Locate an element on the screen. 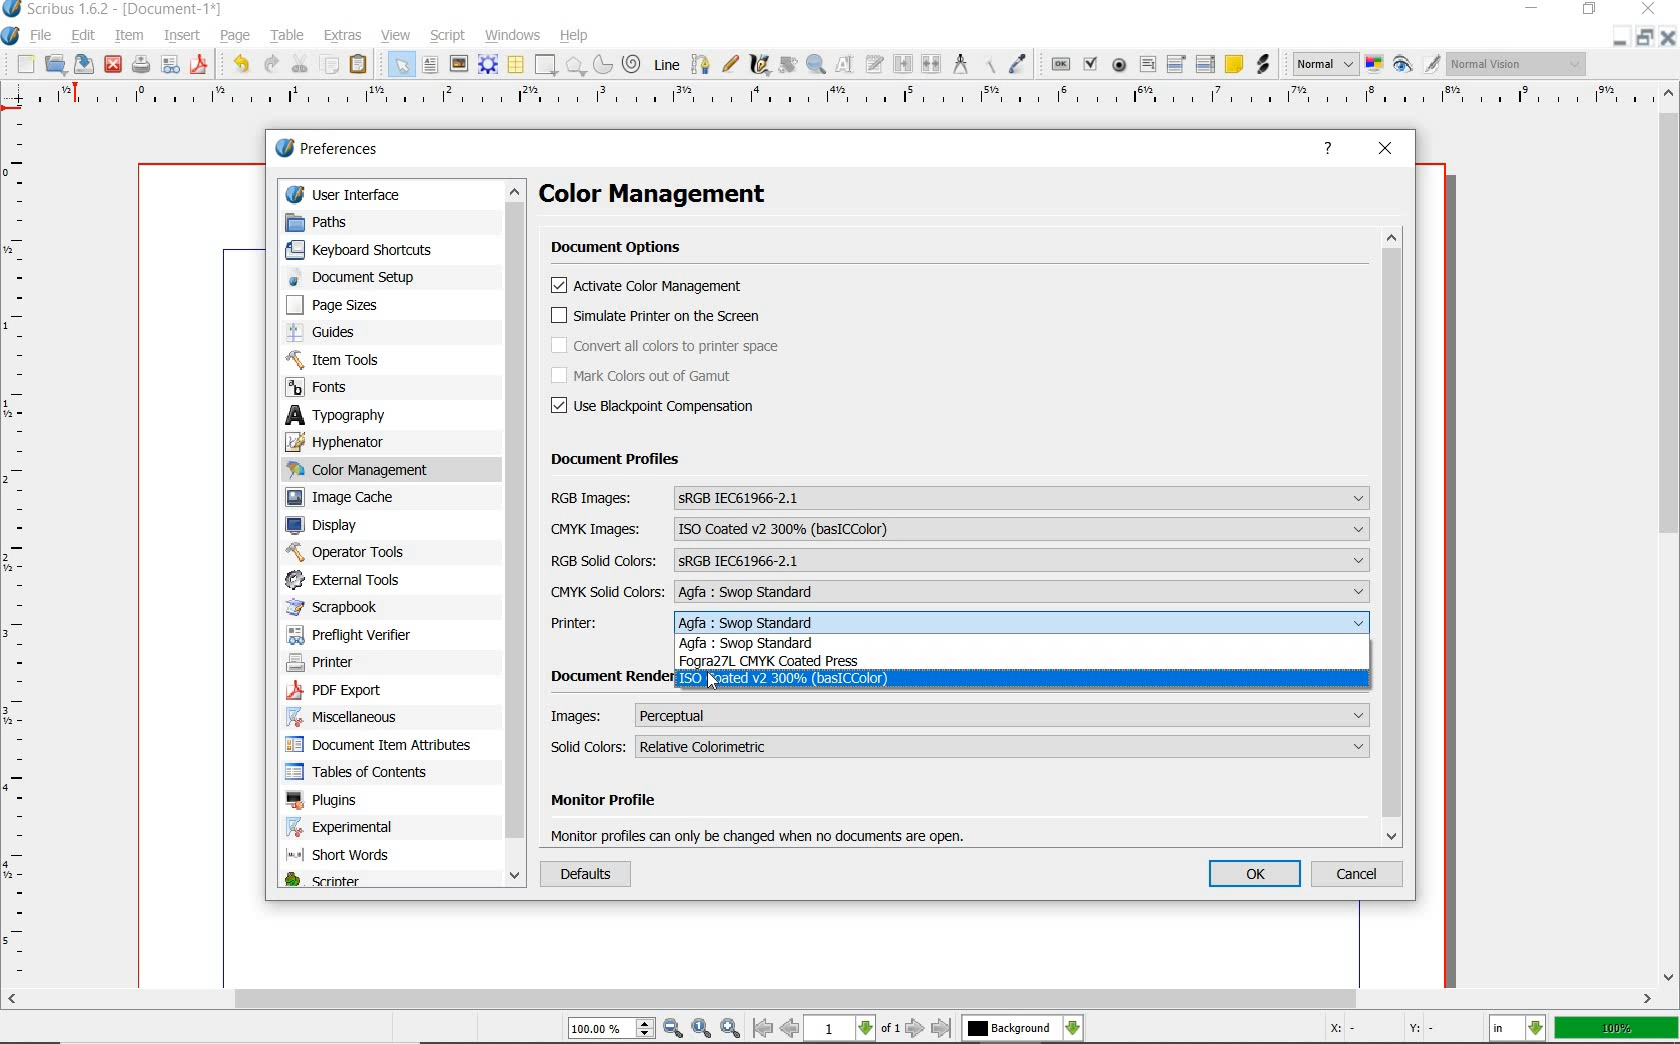 The image size is (1680, 1044). ruler is located at coordinates (27, 550).